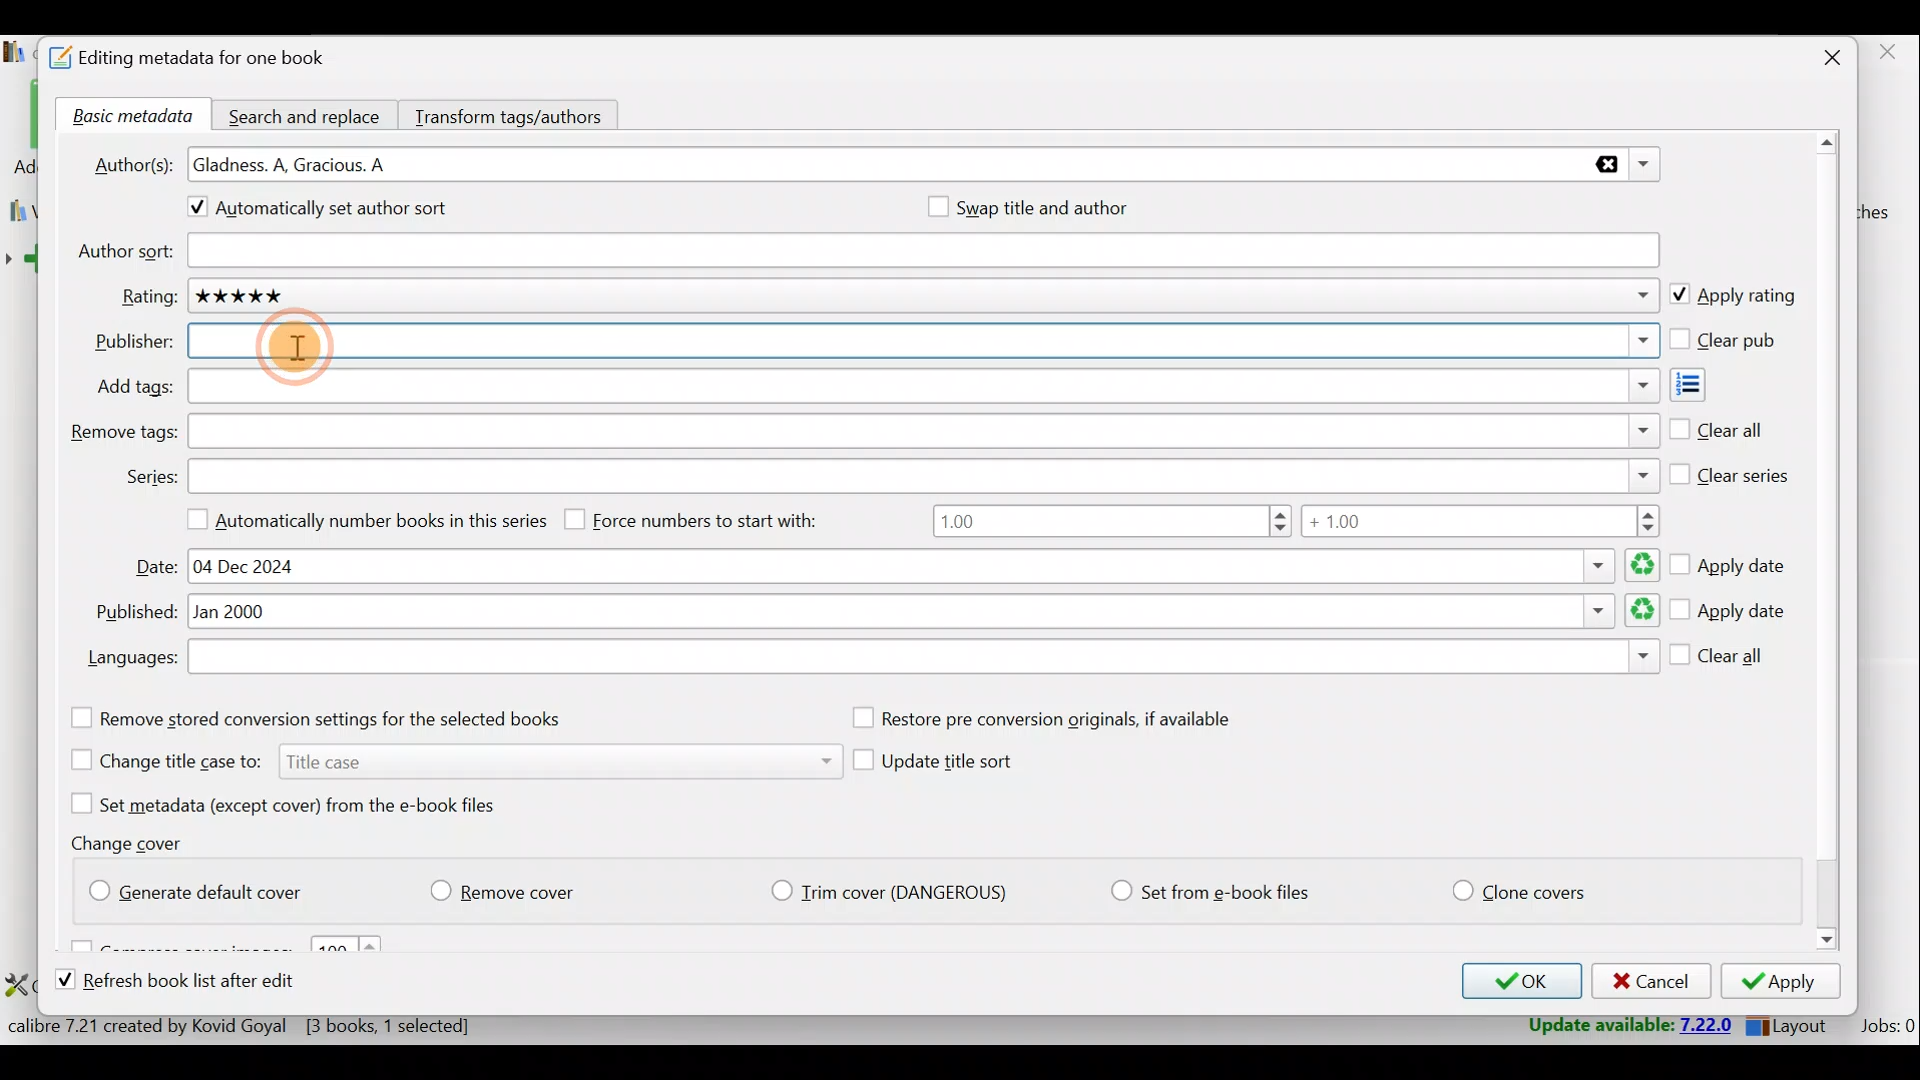 The height and width of the screenshot is (1080, 1920). I want to click on Remove stored conversion settings for the selected books, so click(343, 718).